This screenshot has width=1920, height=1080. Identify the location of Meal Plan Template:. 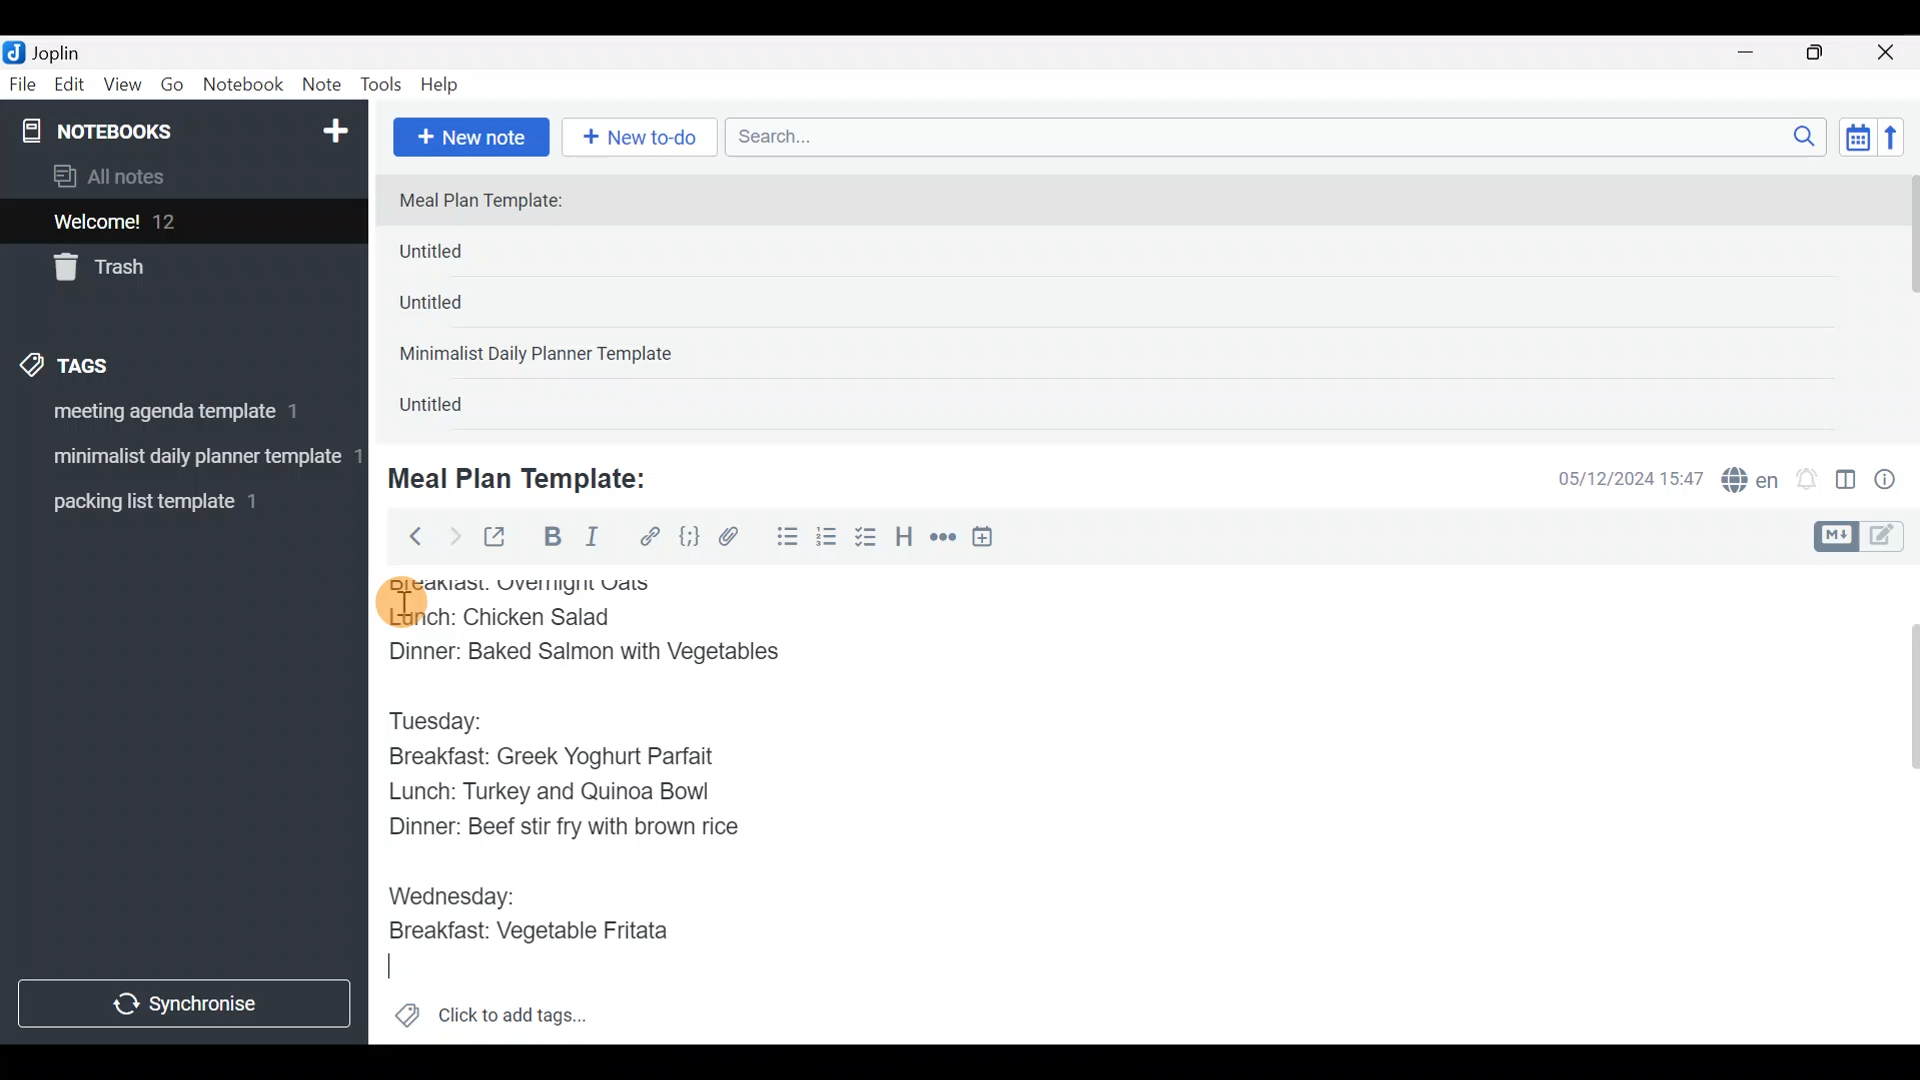
(530, 476).